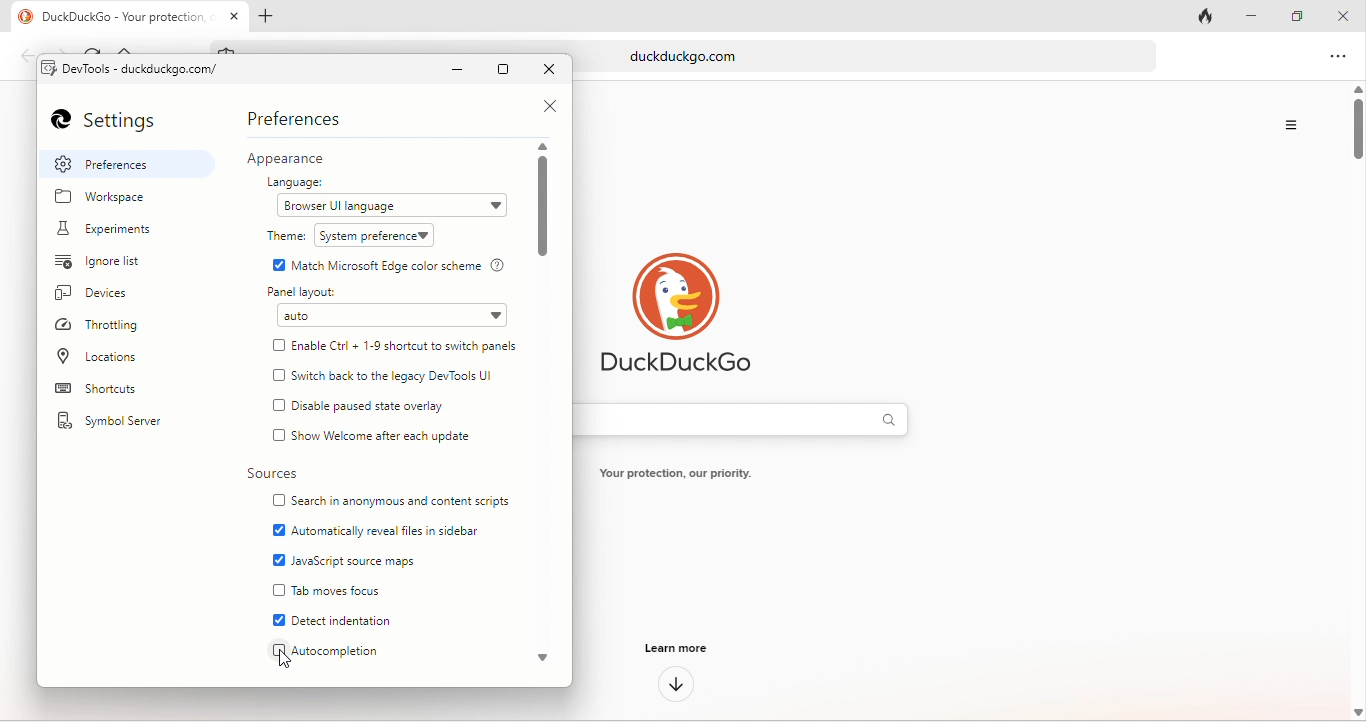 Image resolution: width=1366 pixels, height=722 pixels. Describe the element at coordinates (362, 558) in the screenshot. I see `java script source maps` at that location.